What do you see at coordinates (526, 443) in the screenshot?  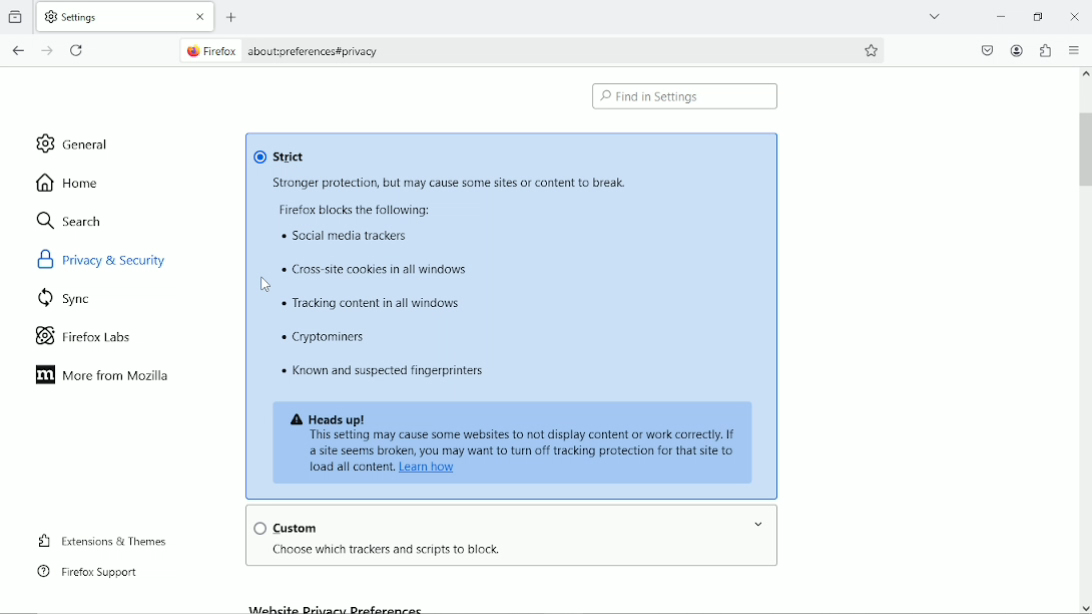 I see `text` at bounding box center [526, 443].